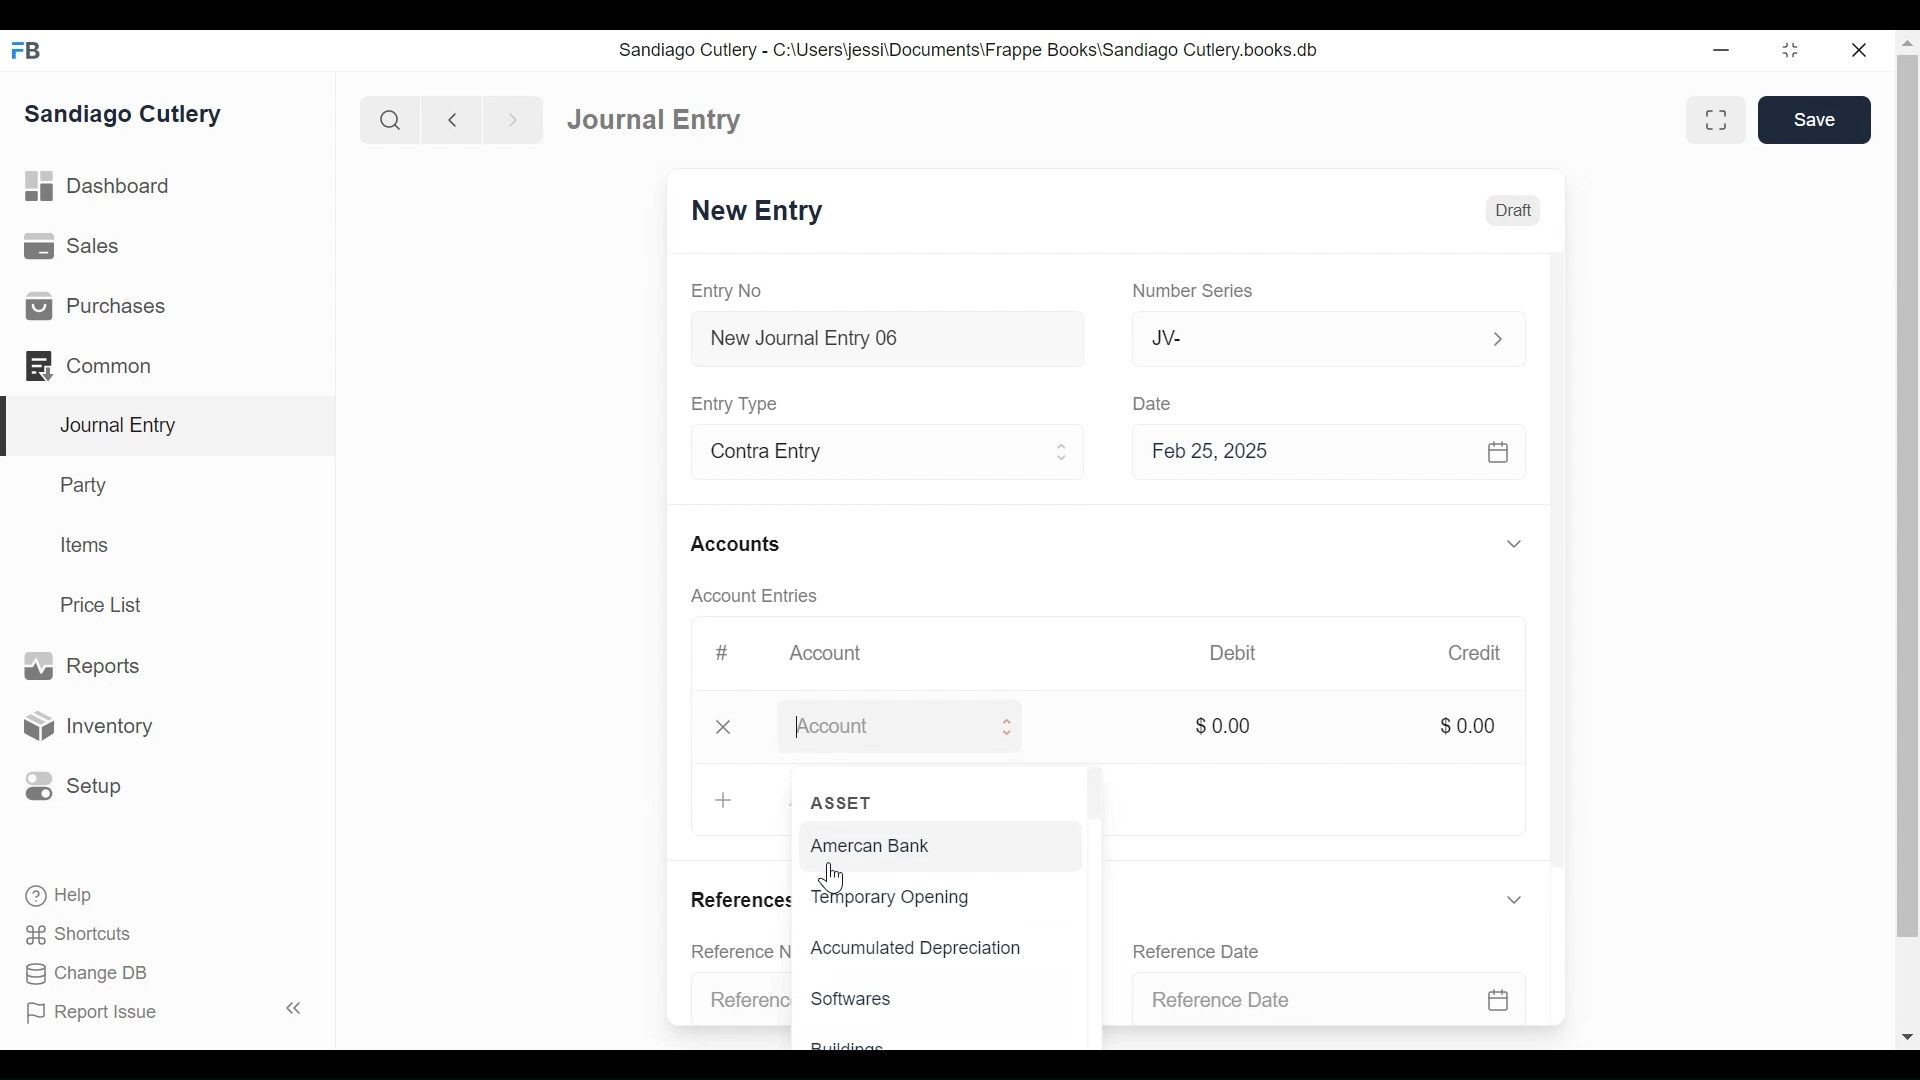 This screenshot has width=1920, height=1080. Describe the element at coordinates (126, 115) in the screenshot. I see `Sandiago Cutlery` at that location.